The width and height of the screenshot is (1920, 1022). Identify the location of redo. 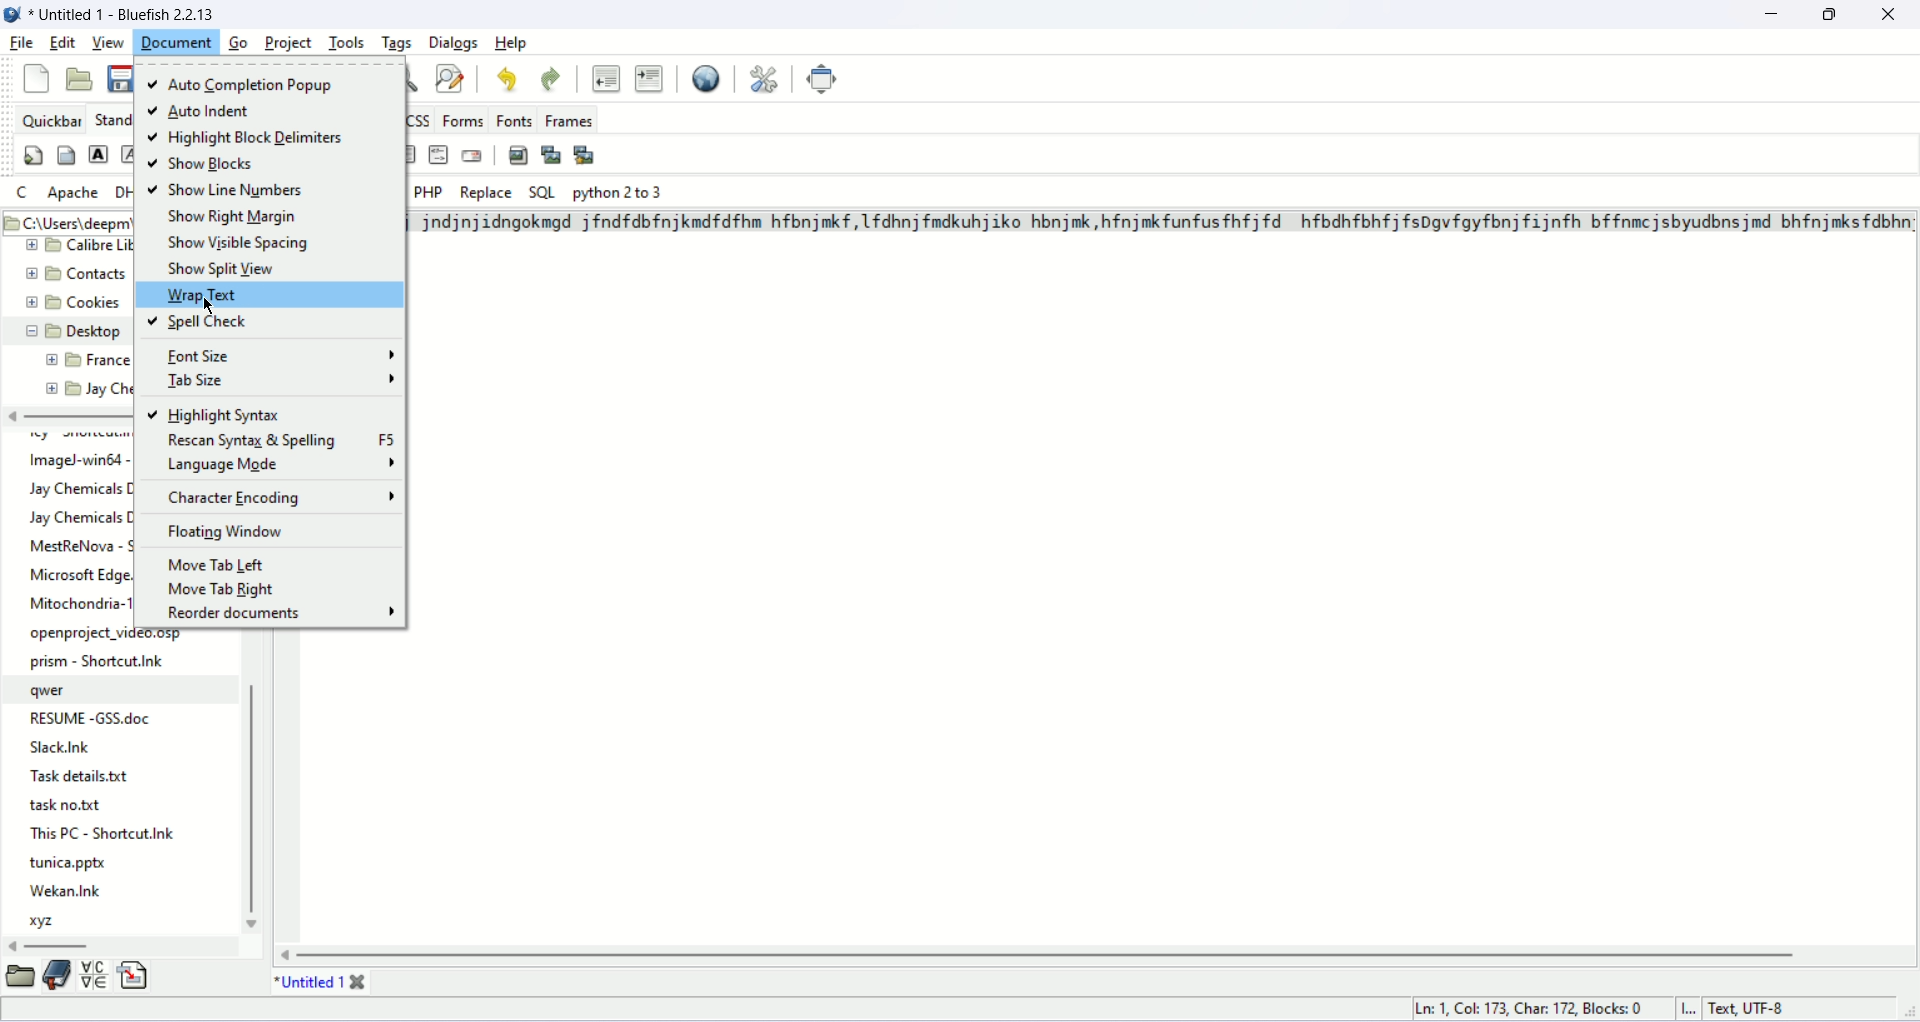
(548, 80).